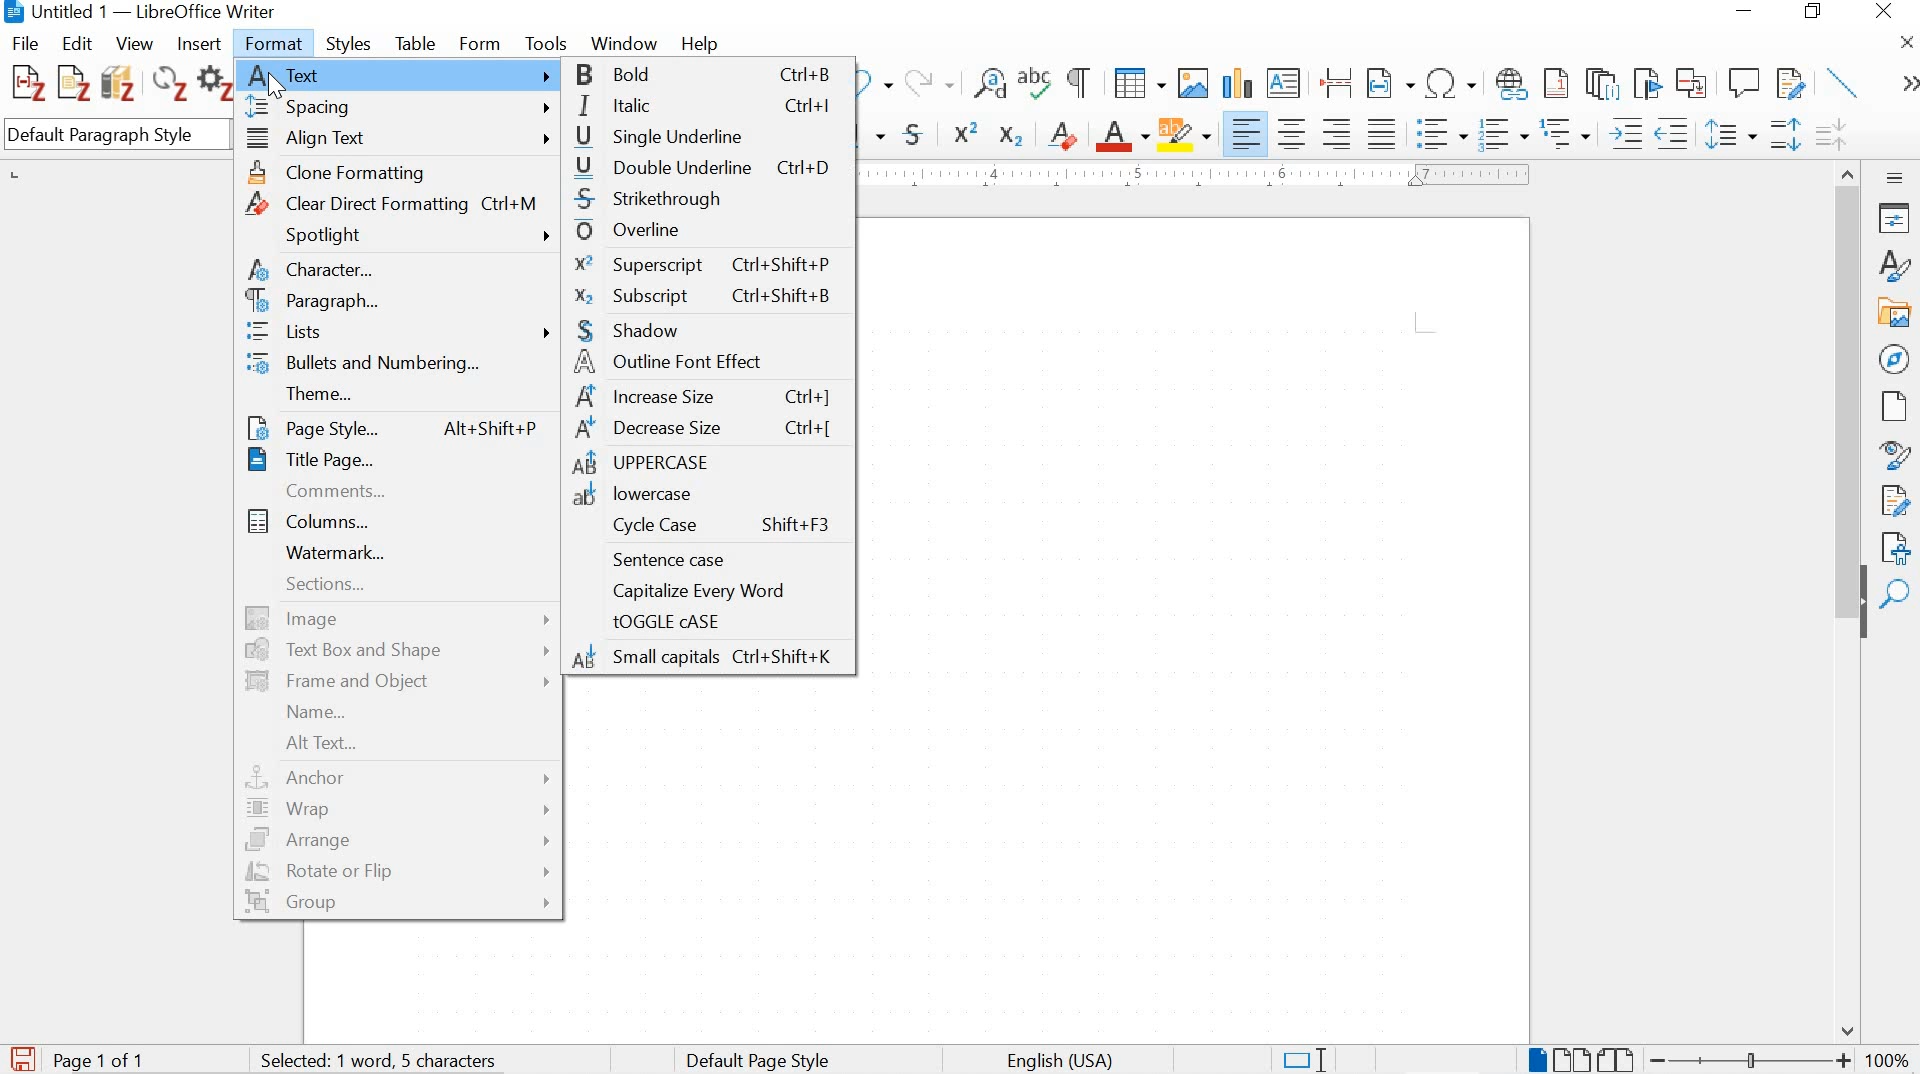  Describe the element at coordinates (1787, 81) in the screenshot. I see `track changes function` at that location.